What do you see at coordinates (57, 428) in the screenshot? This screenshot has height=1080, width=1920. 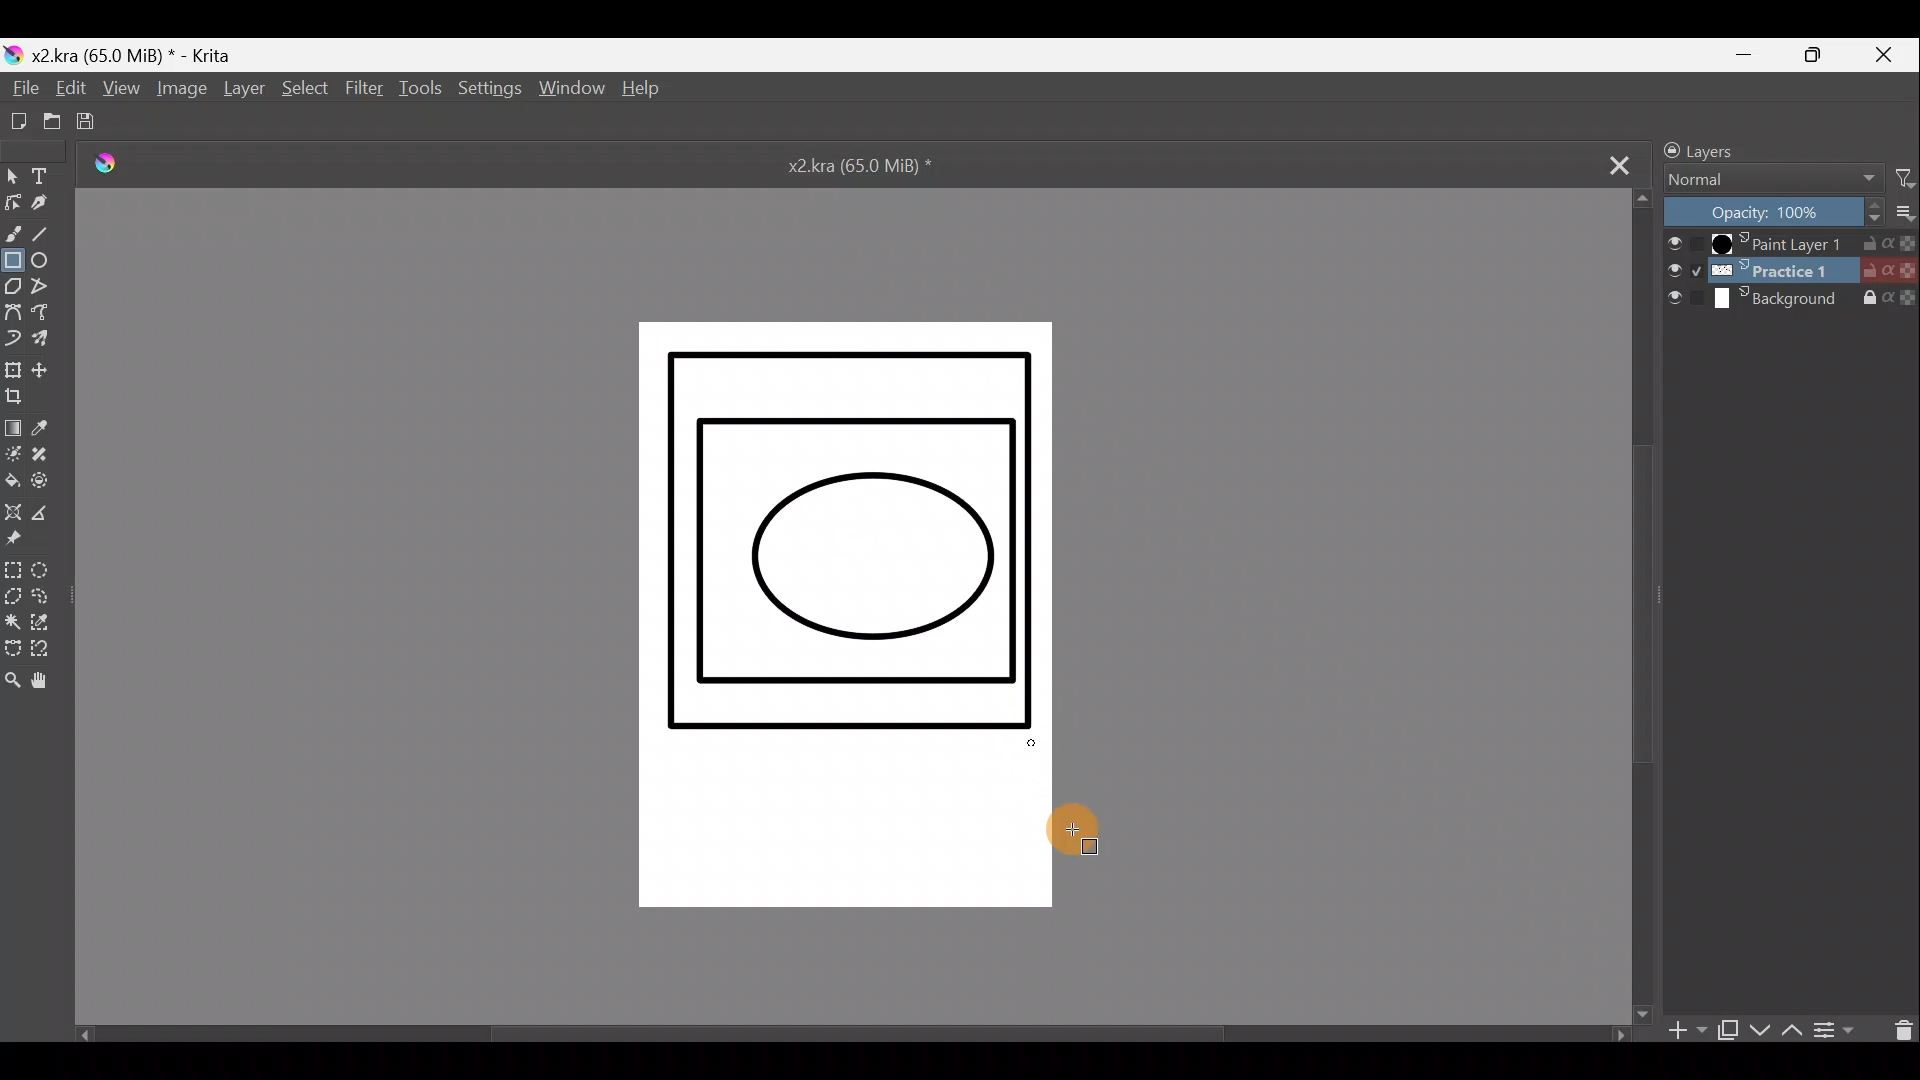 I see `Sample a colour from image/current layer` at bounding box center [57, 428].